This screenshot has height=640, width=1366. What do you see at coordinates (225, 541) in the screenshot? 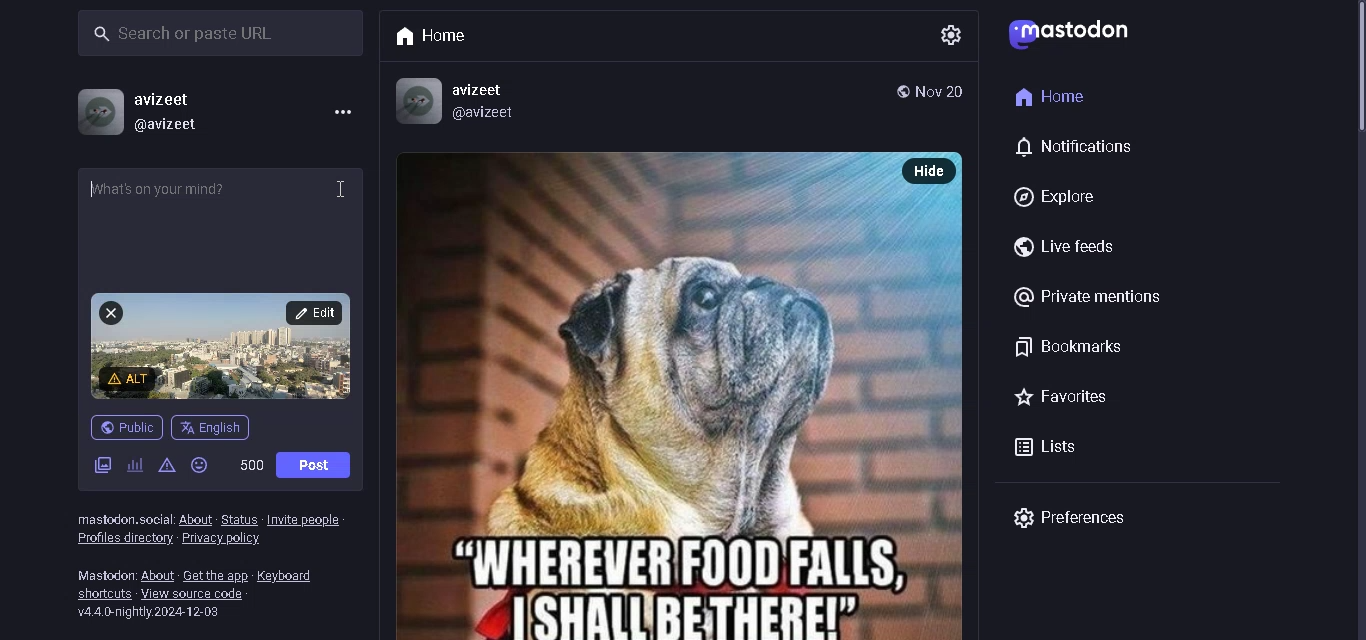
I see `privacy policy` at bounding box center [225, 541].